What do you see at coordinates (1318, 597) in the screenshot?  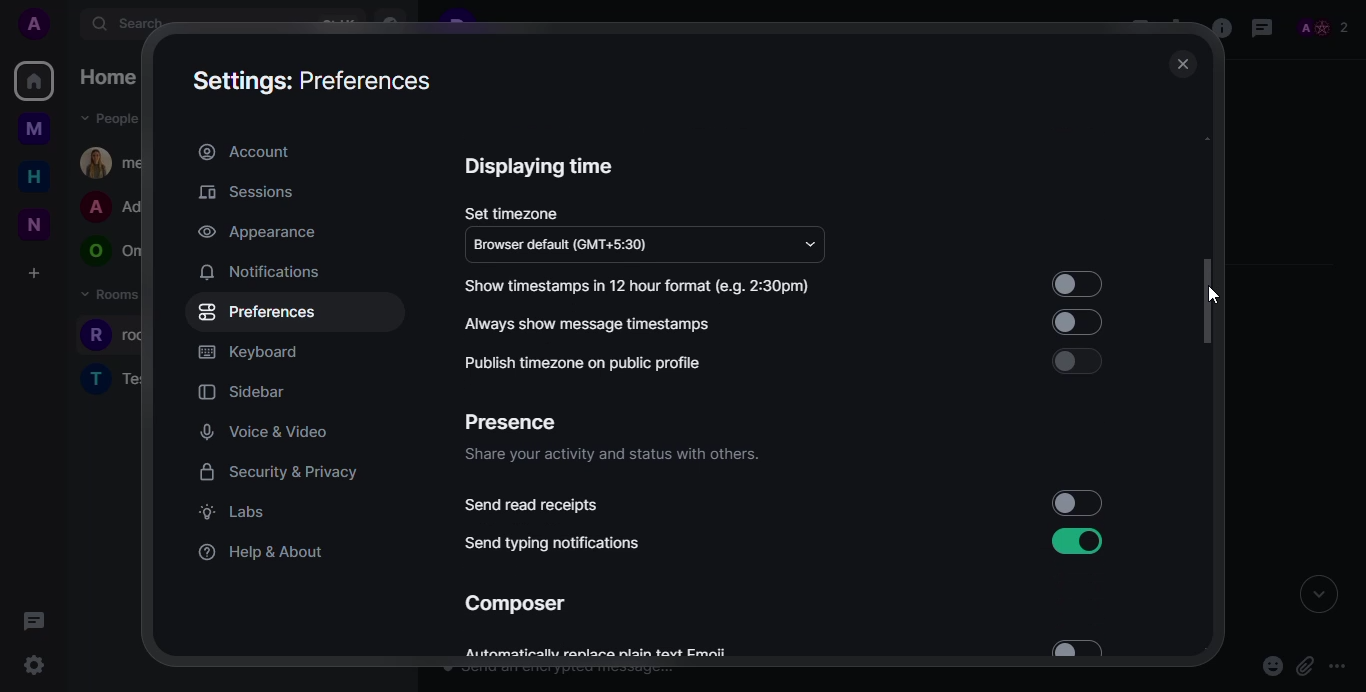 I see `expand` at bounding box center [1318, 597].